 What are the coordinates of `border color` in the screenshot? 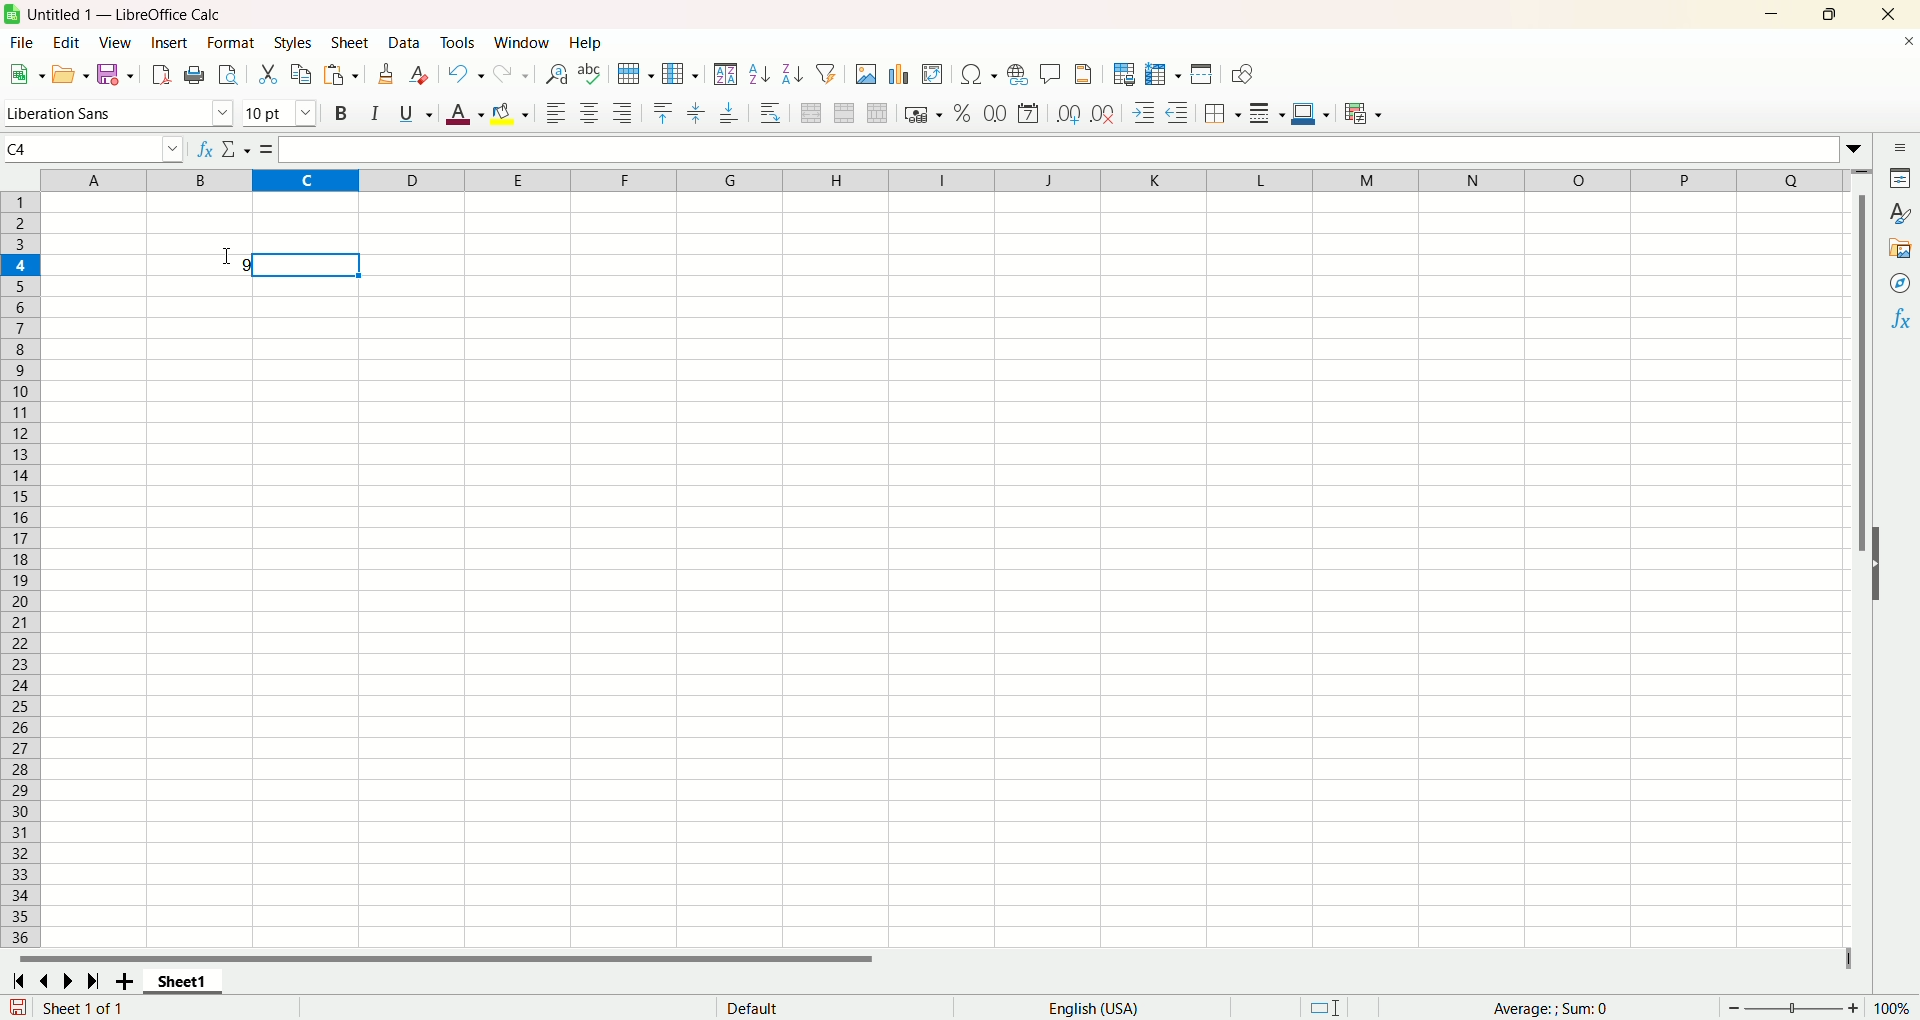 It's located at (1310, 116).